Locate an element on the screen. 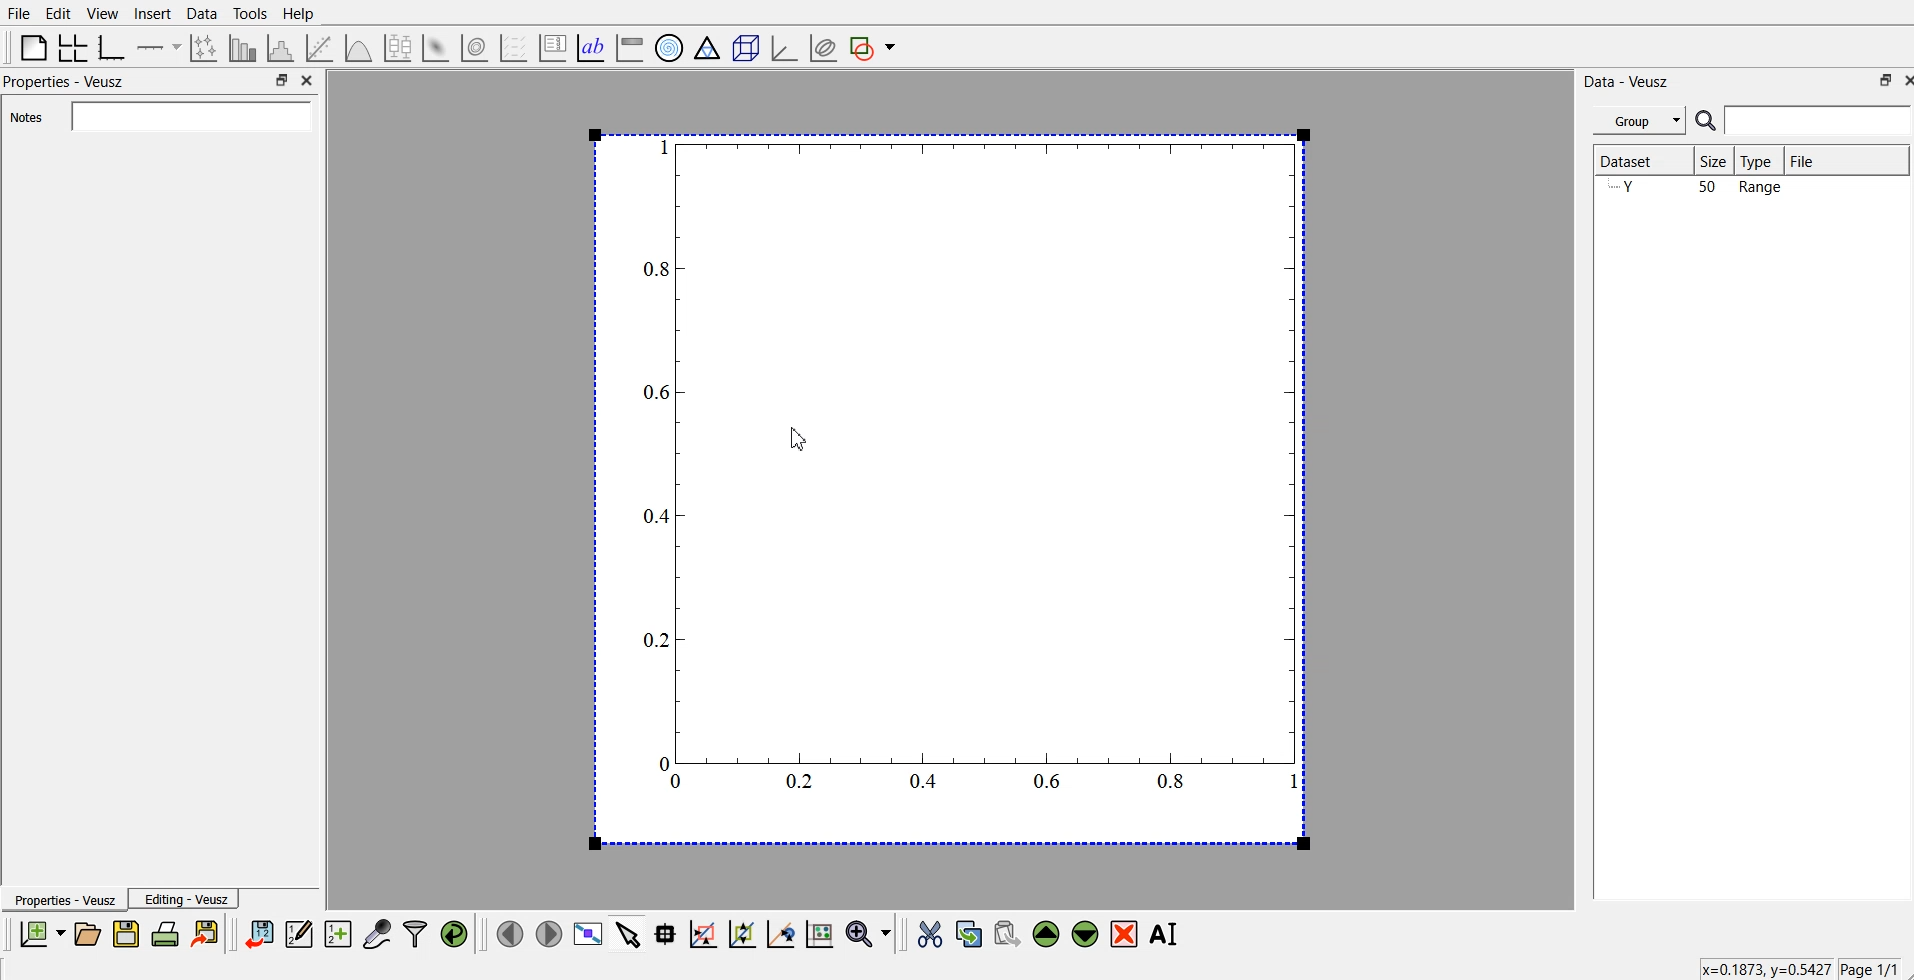  move the selected widgets down is located at coordinates (1085, 934).